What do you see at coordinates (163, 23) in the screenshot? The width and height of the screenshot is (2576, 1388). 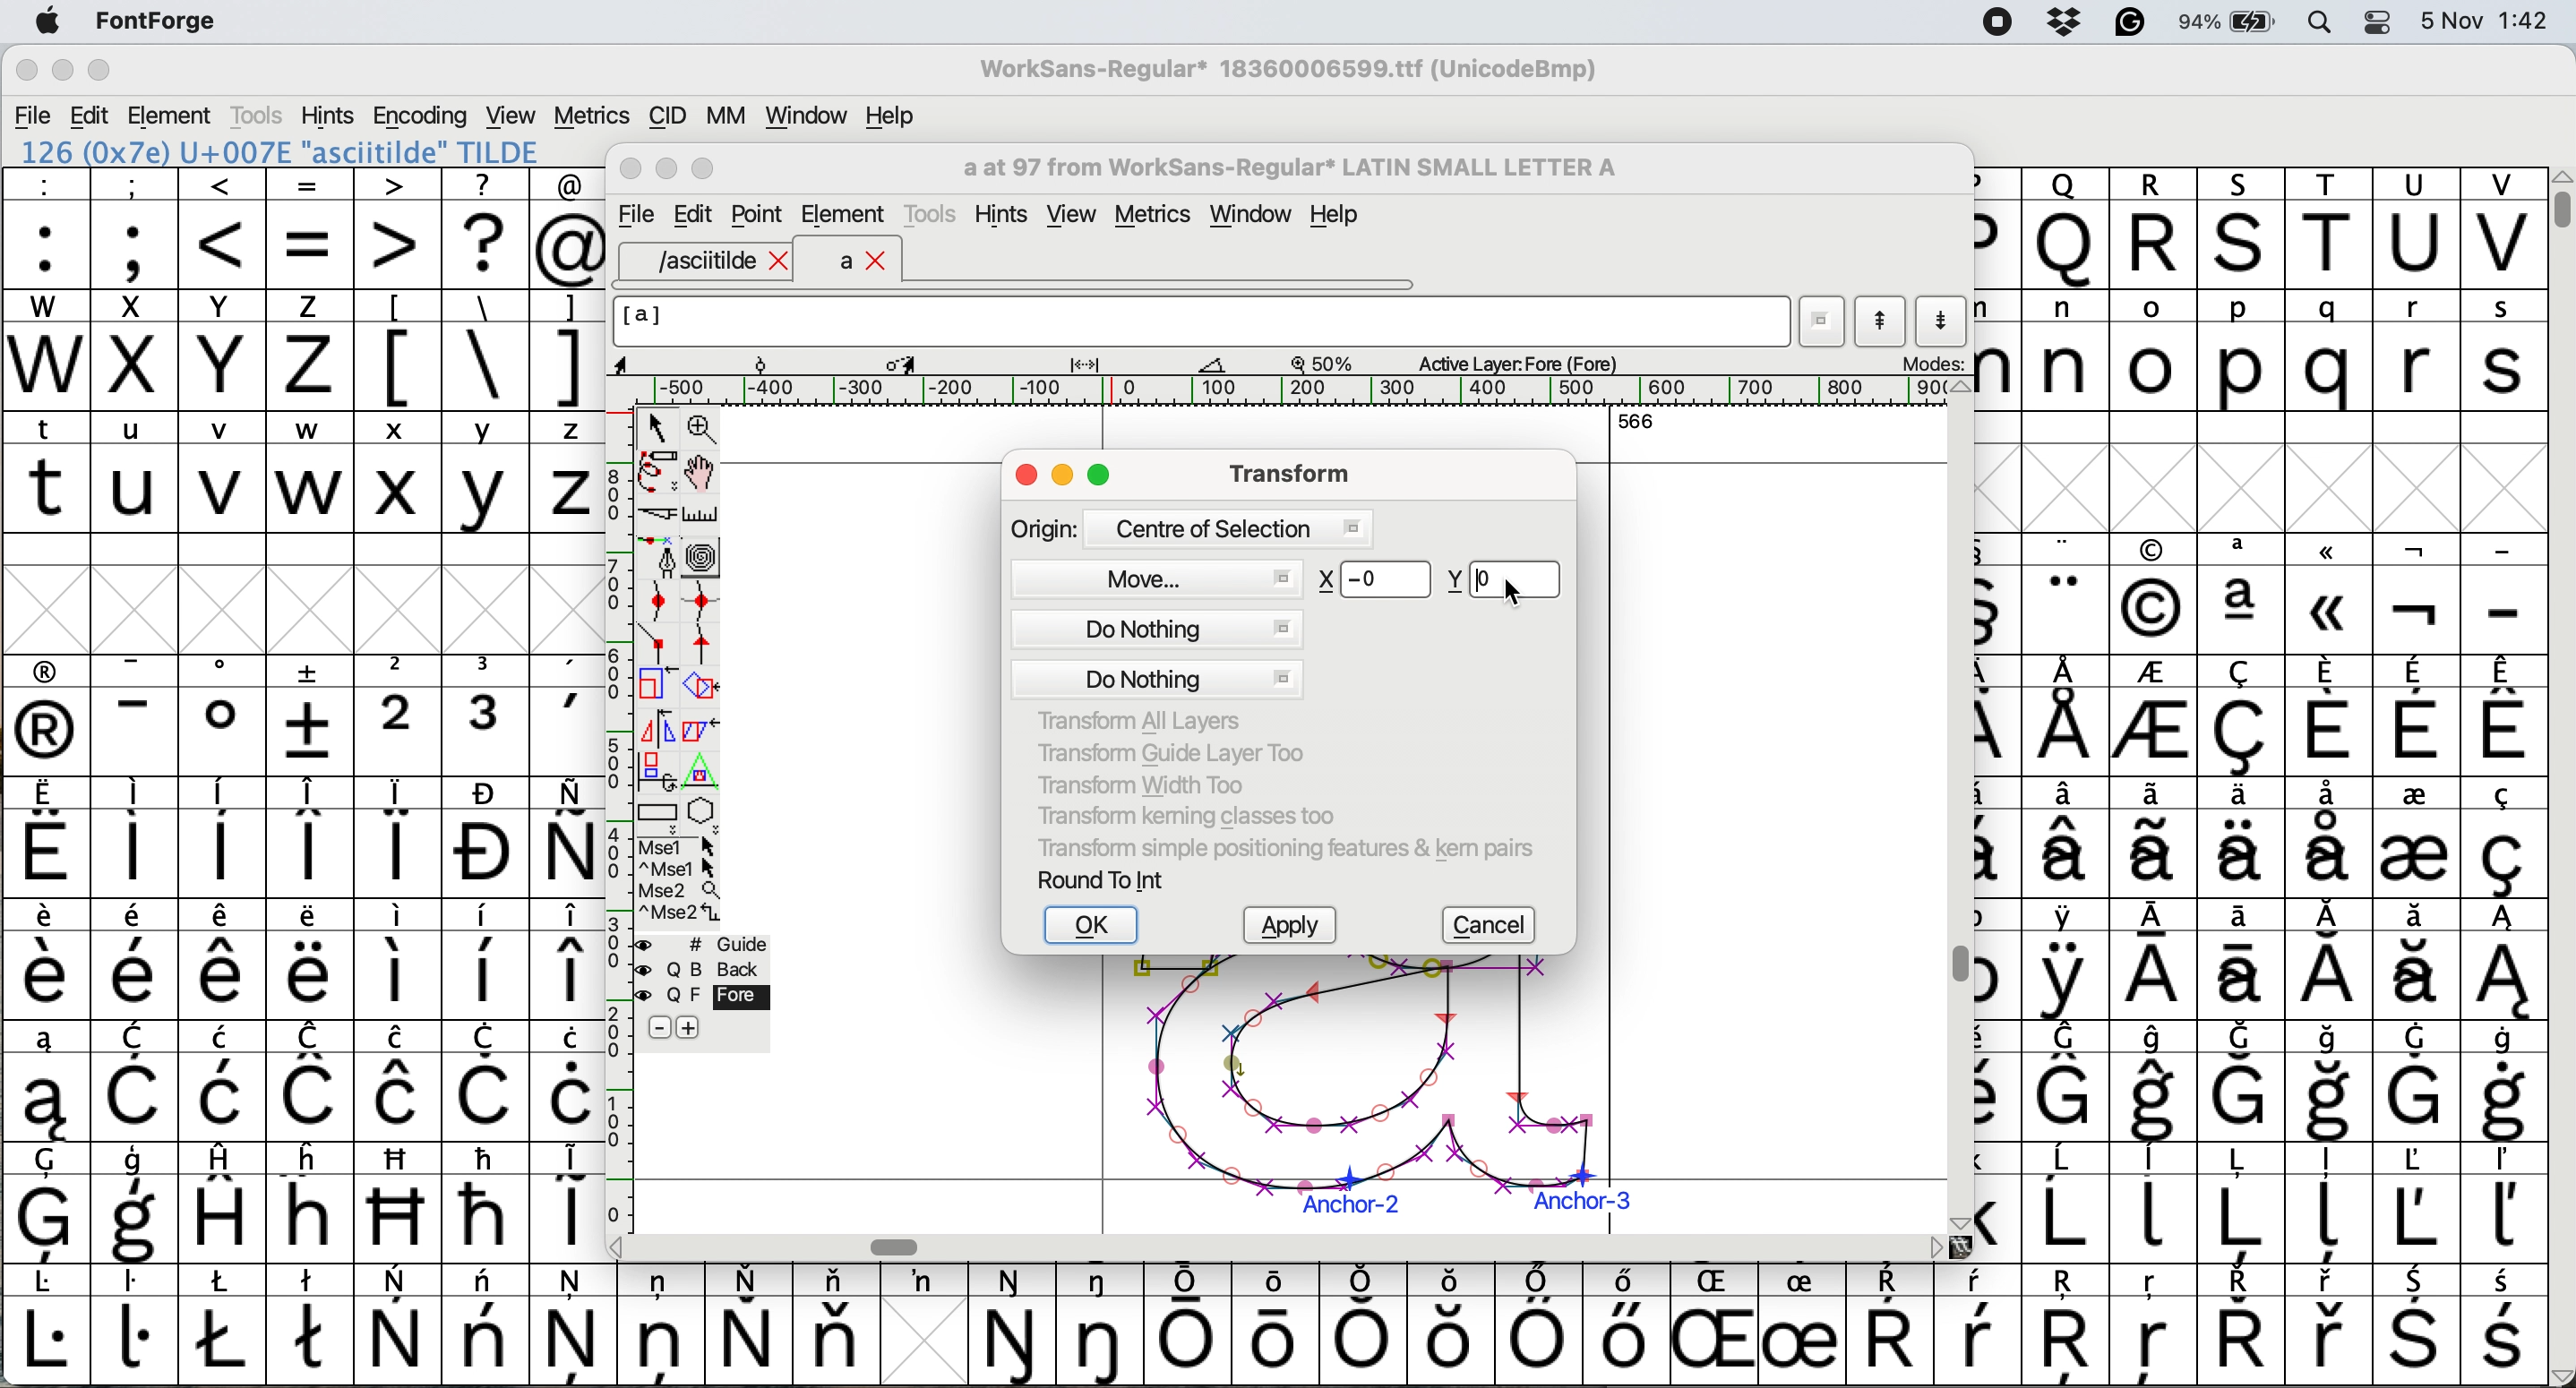 I see `fontforge` at bounding box center [163, 23].